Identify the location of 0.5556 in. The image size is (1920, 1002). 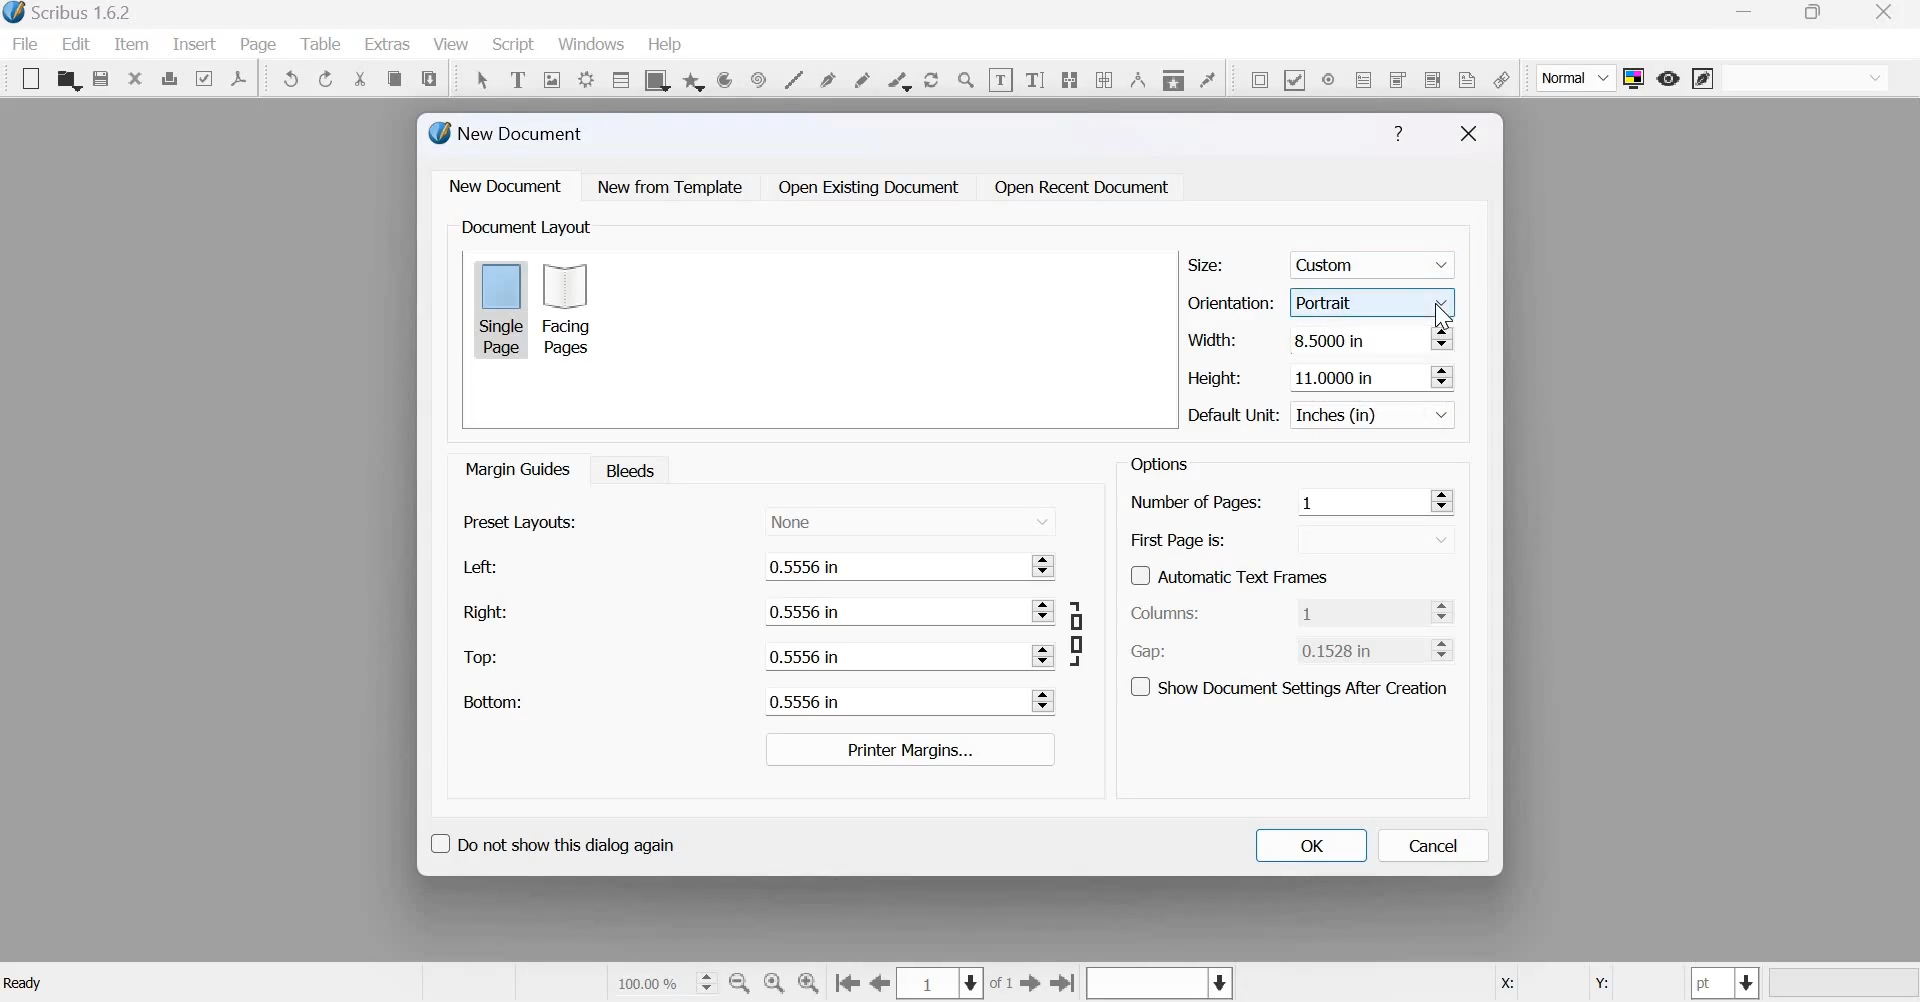
(885, 612).